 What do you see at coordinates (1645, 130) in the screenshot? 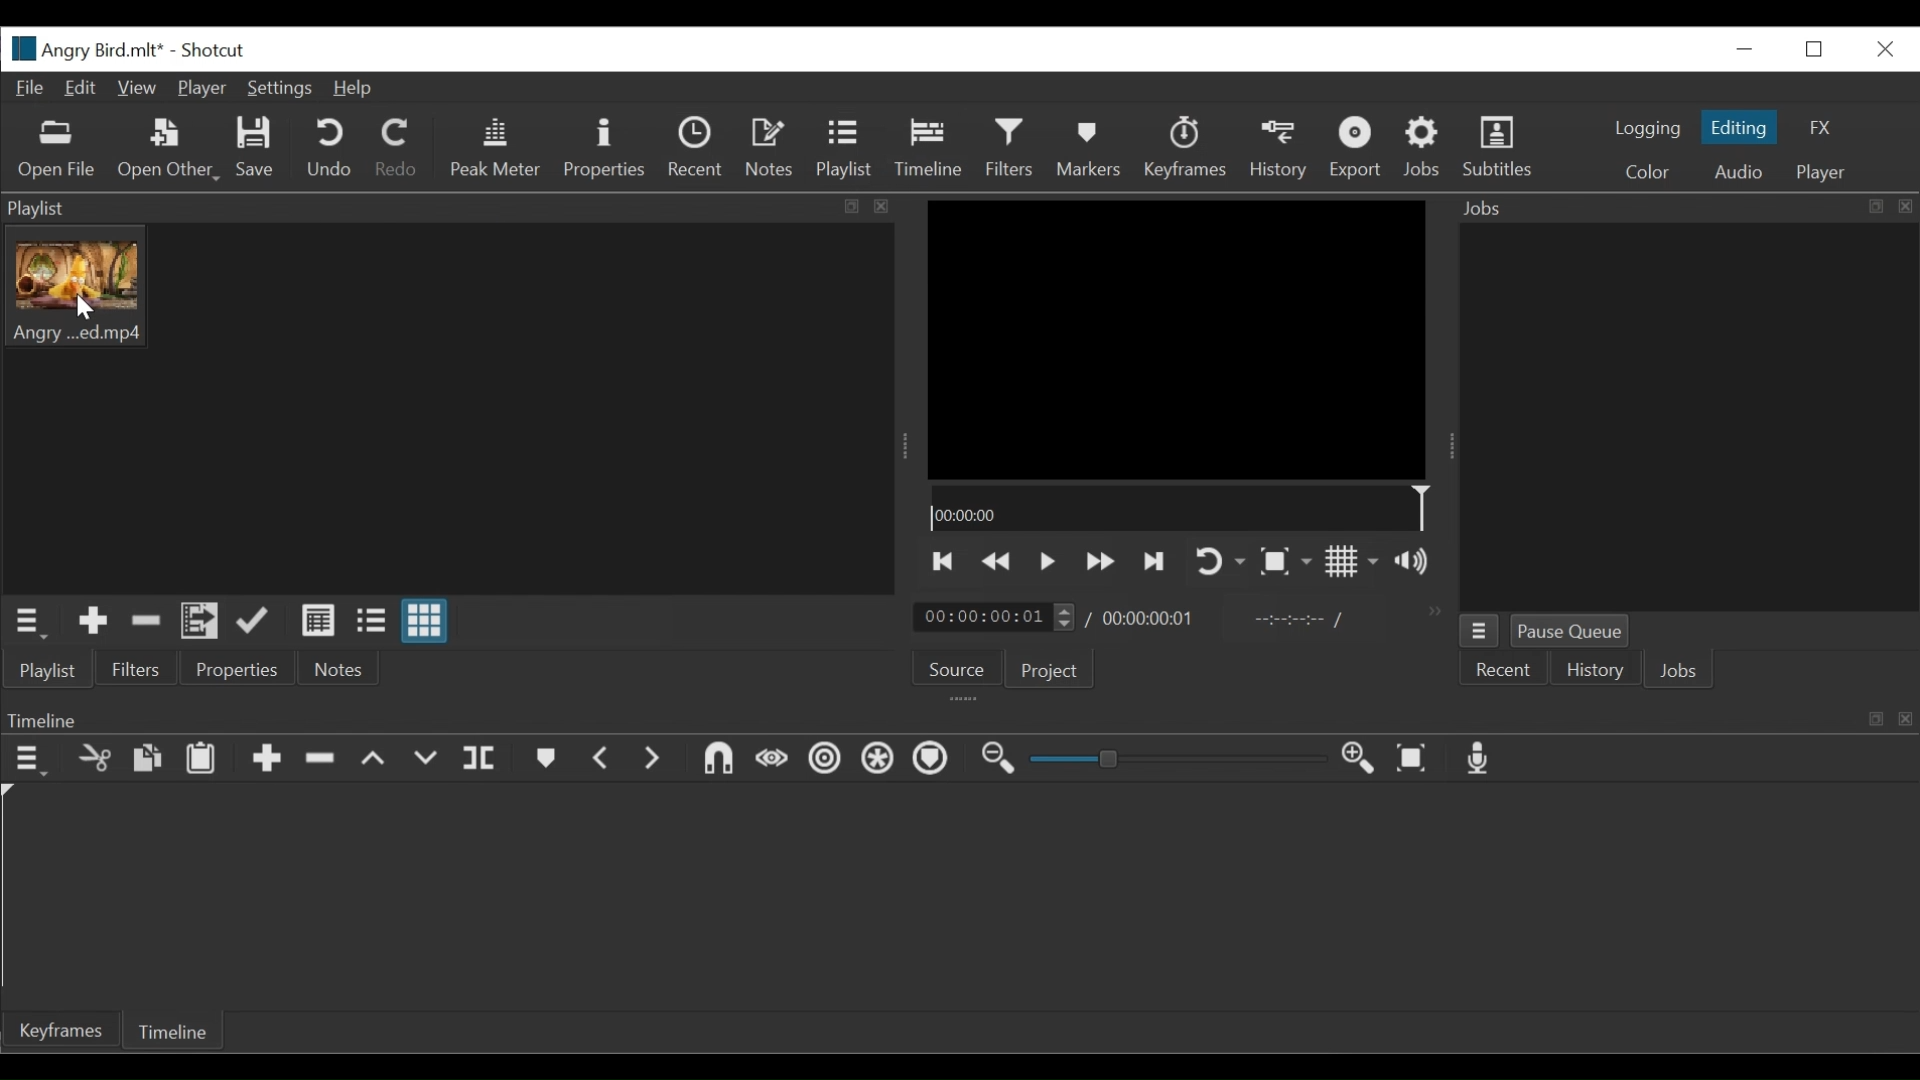
I see `logging` at bounding box center [1645, 130].